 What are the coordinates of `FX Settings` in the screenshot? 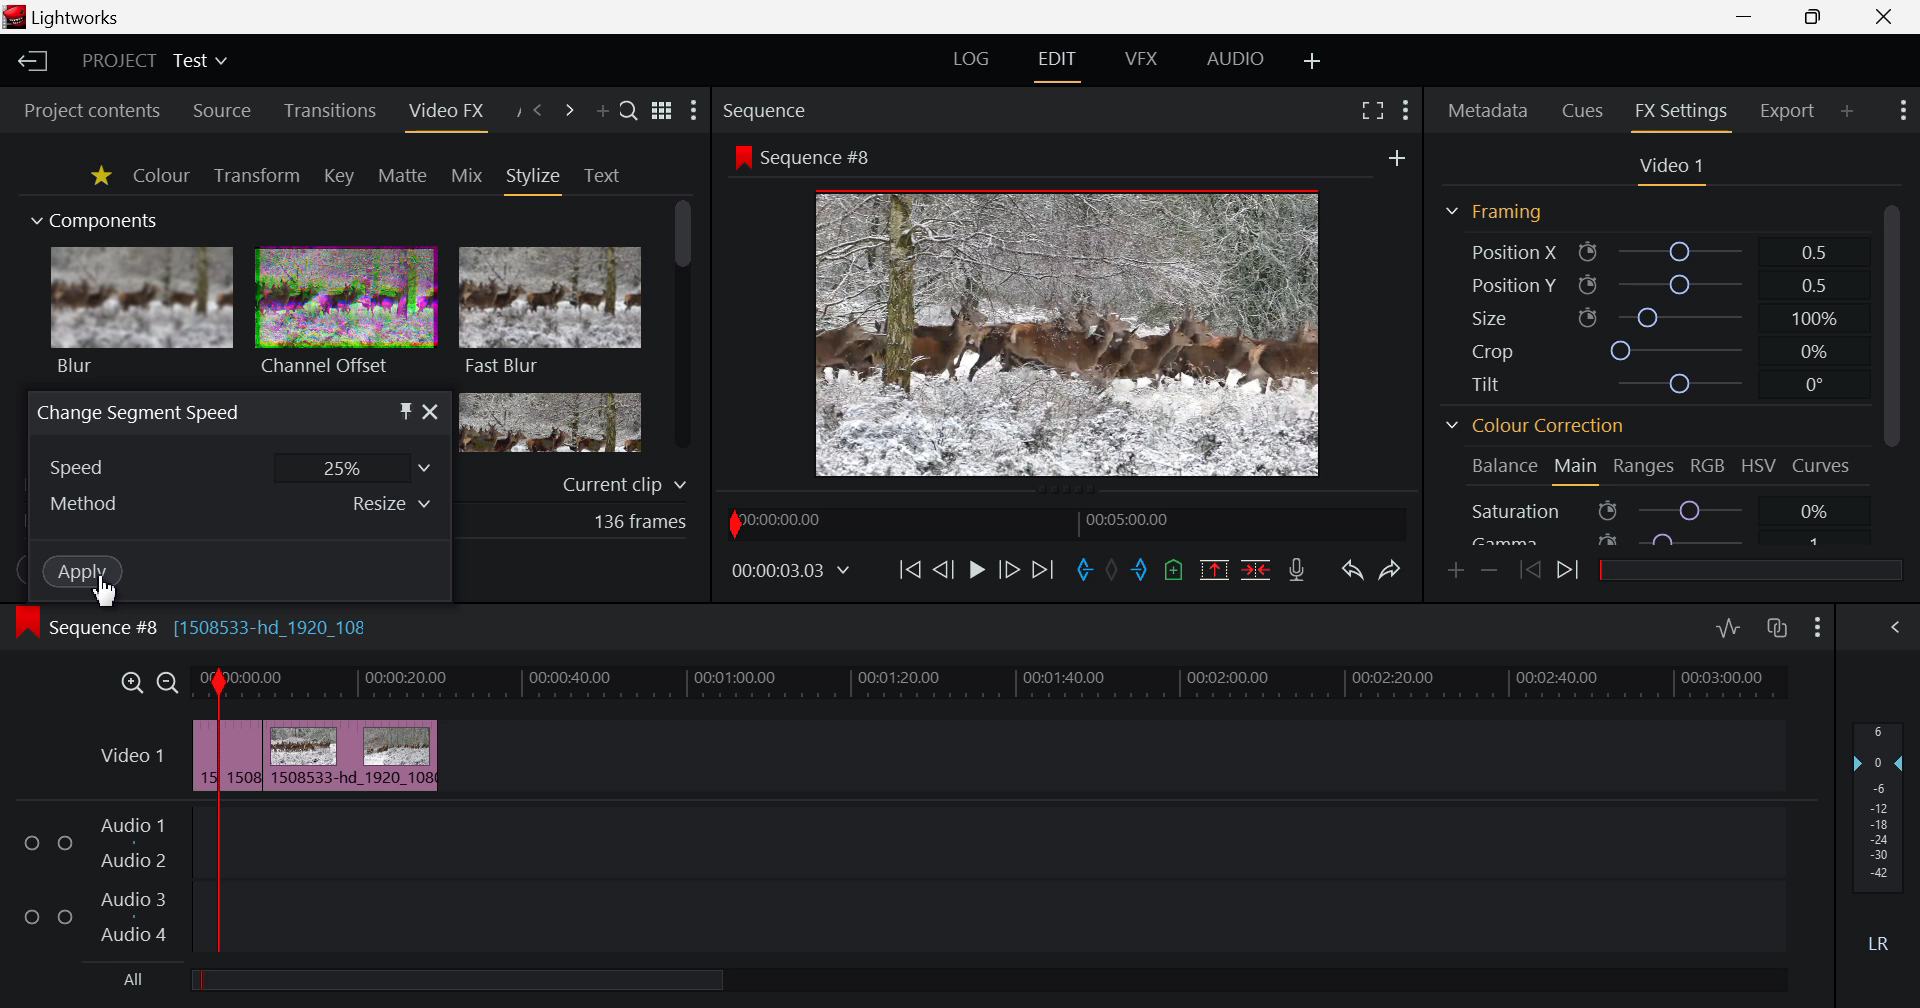 It's located at (1680, 114).